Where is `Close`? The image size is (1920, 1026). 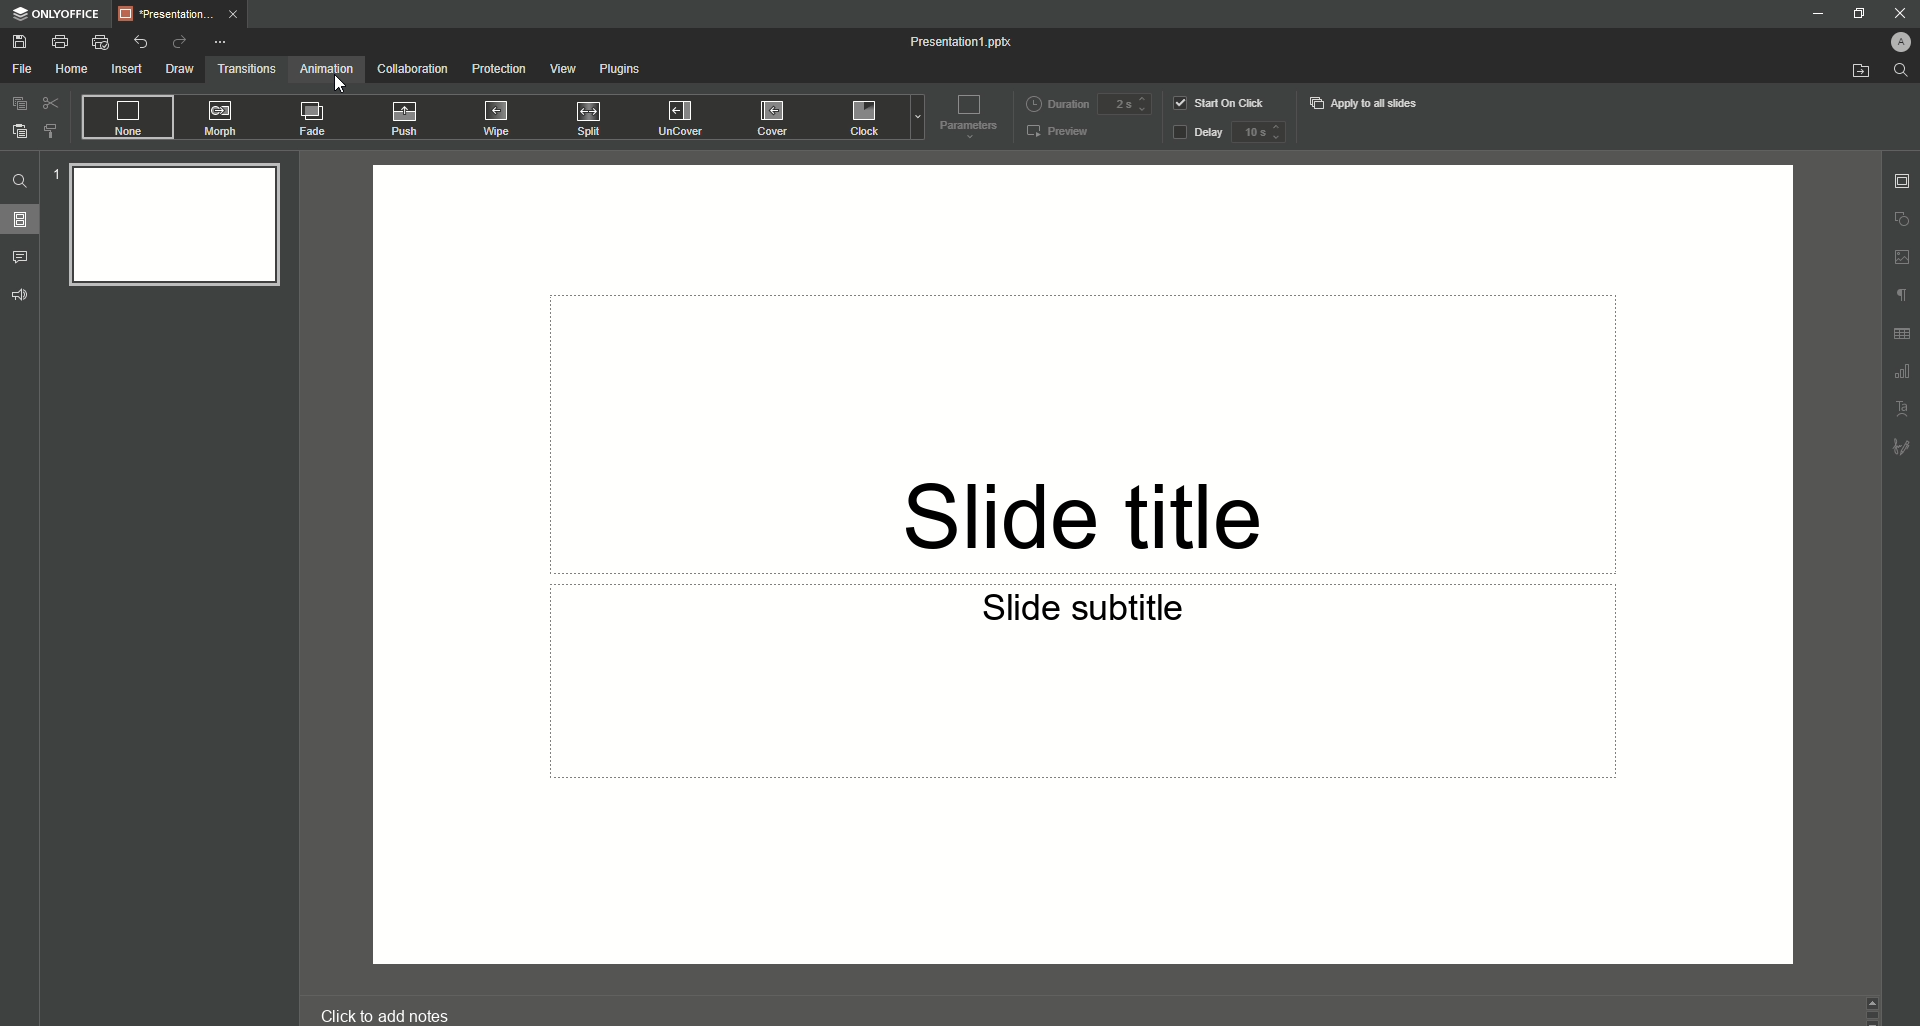 Close is located at coordinates (1897, 13).